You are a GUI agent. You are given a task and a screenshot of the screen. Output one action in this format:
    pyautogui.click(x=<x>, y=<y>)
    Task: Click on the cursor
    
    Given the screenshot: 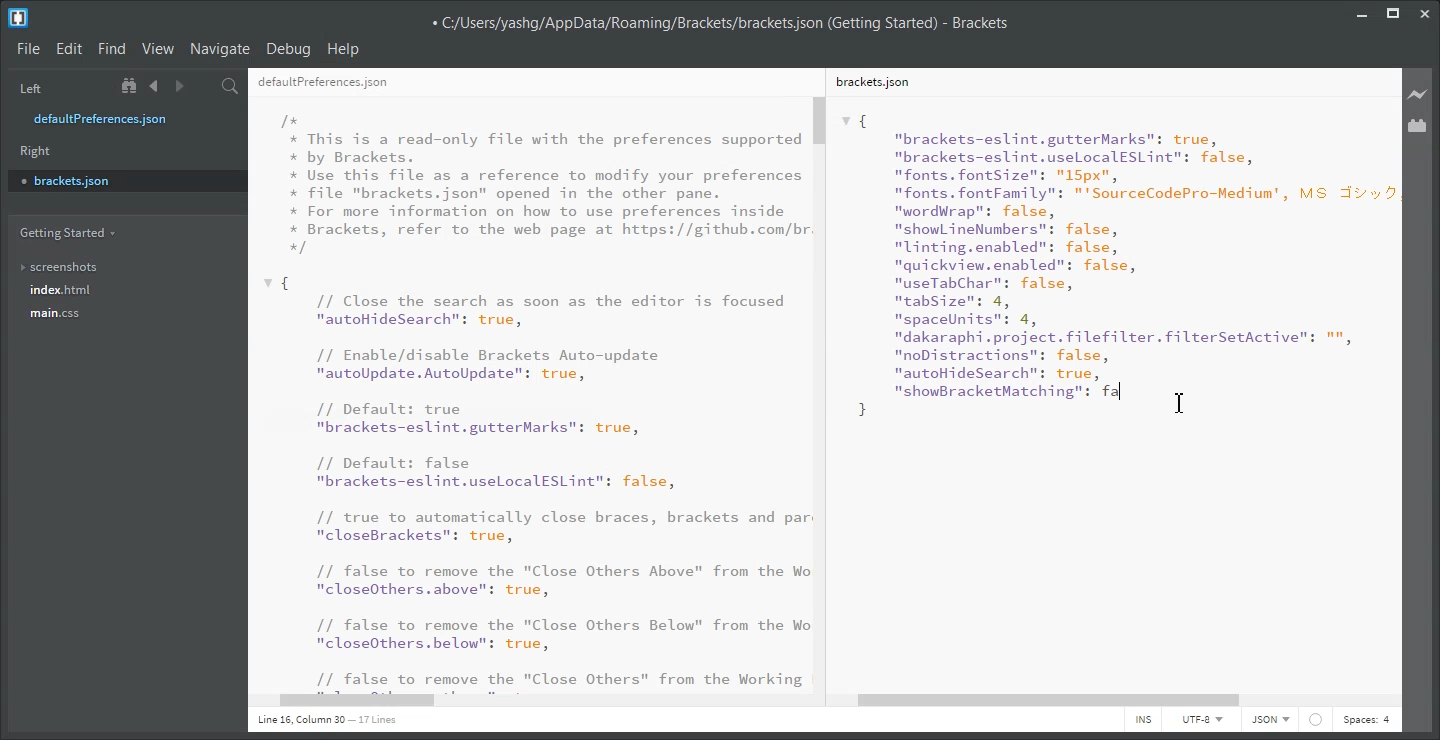 What is the action you would take?
    pyautogui.click(x=1183, y=402)
    